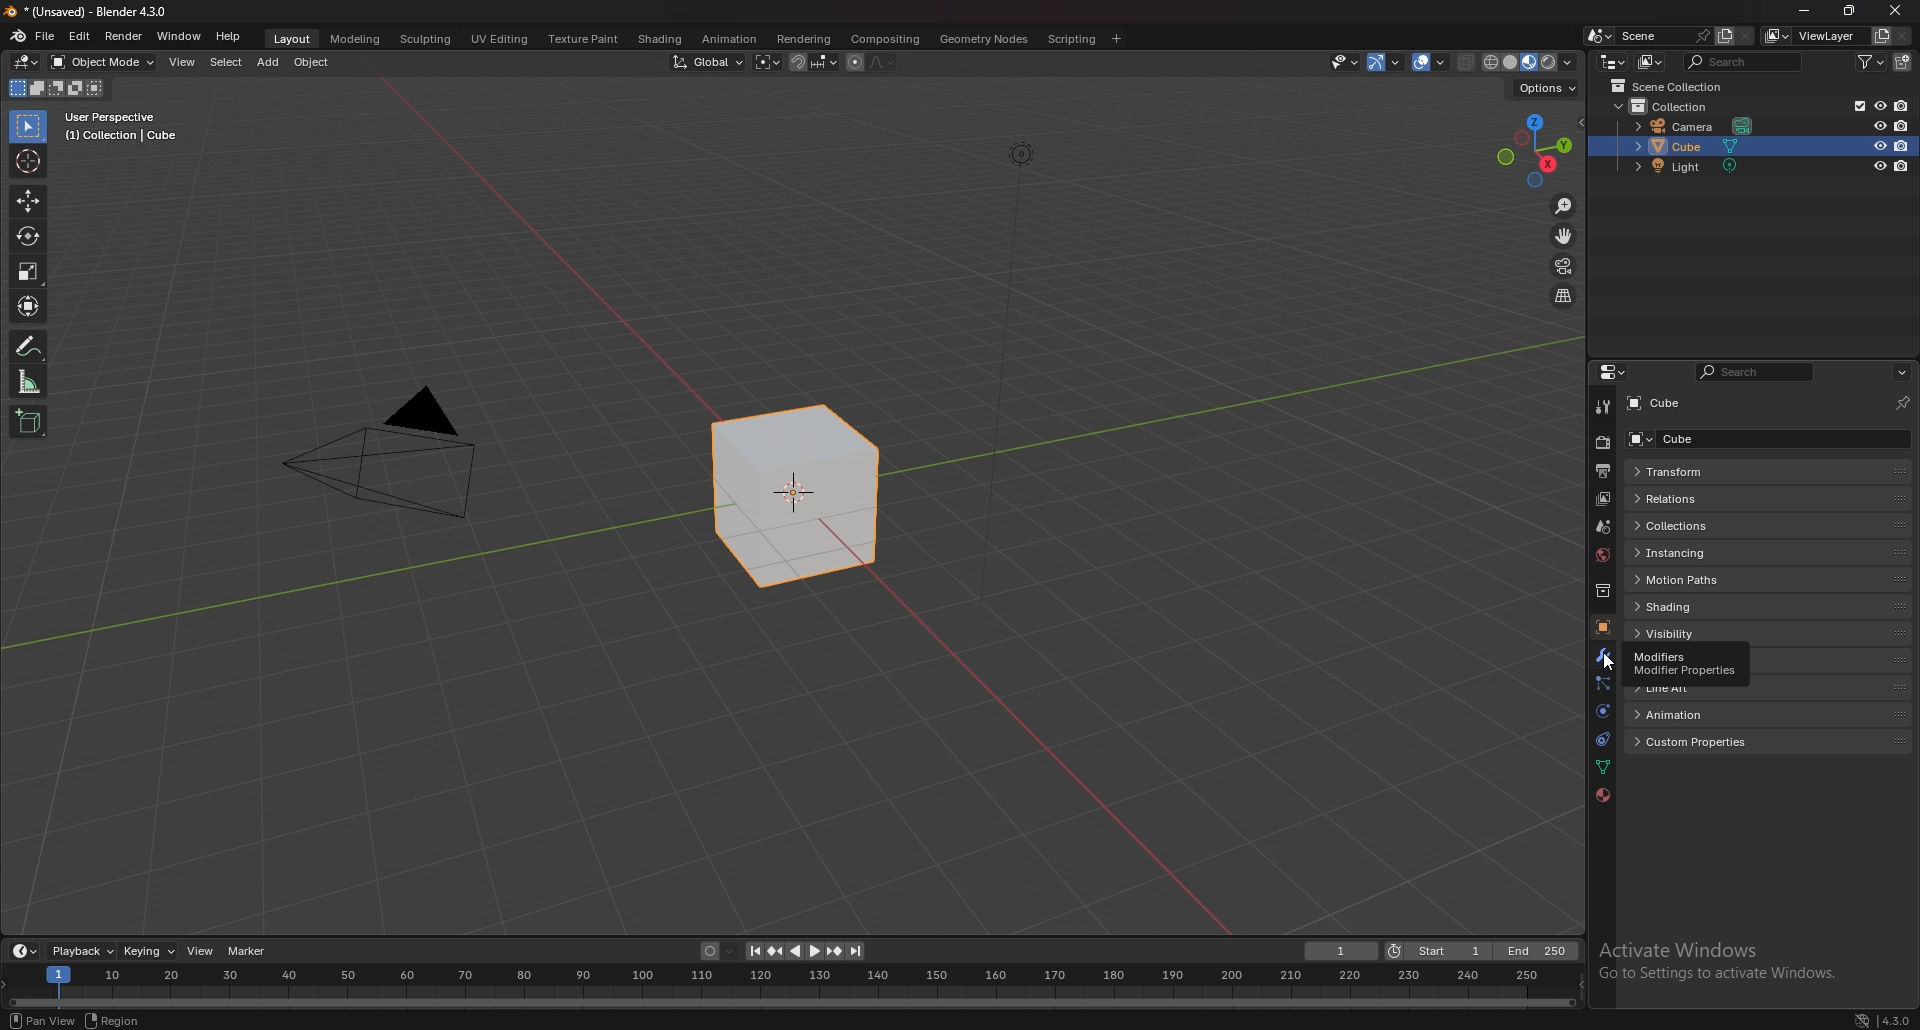 Image resolution: width=1920 pixels, height=1030 pixels. What do you see at coordinates (1601, 738) in the screenshot?
I see `constraints` at bounding box center [1601, 738].